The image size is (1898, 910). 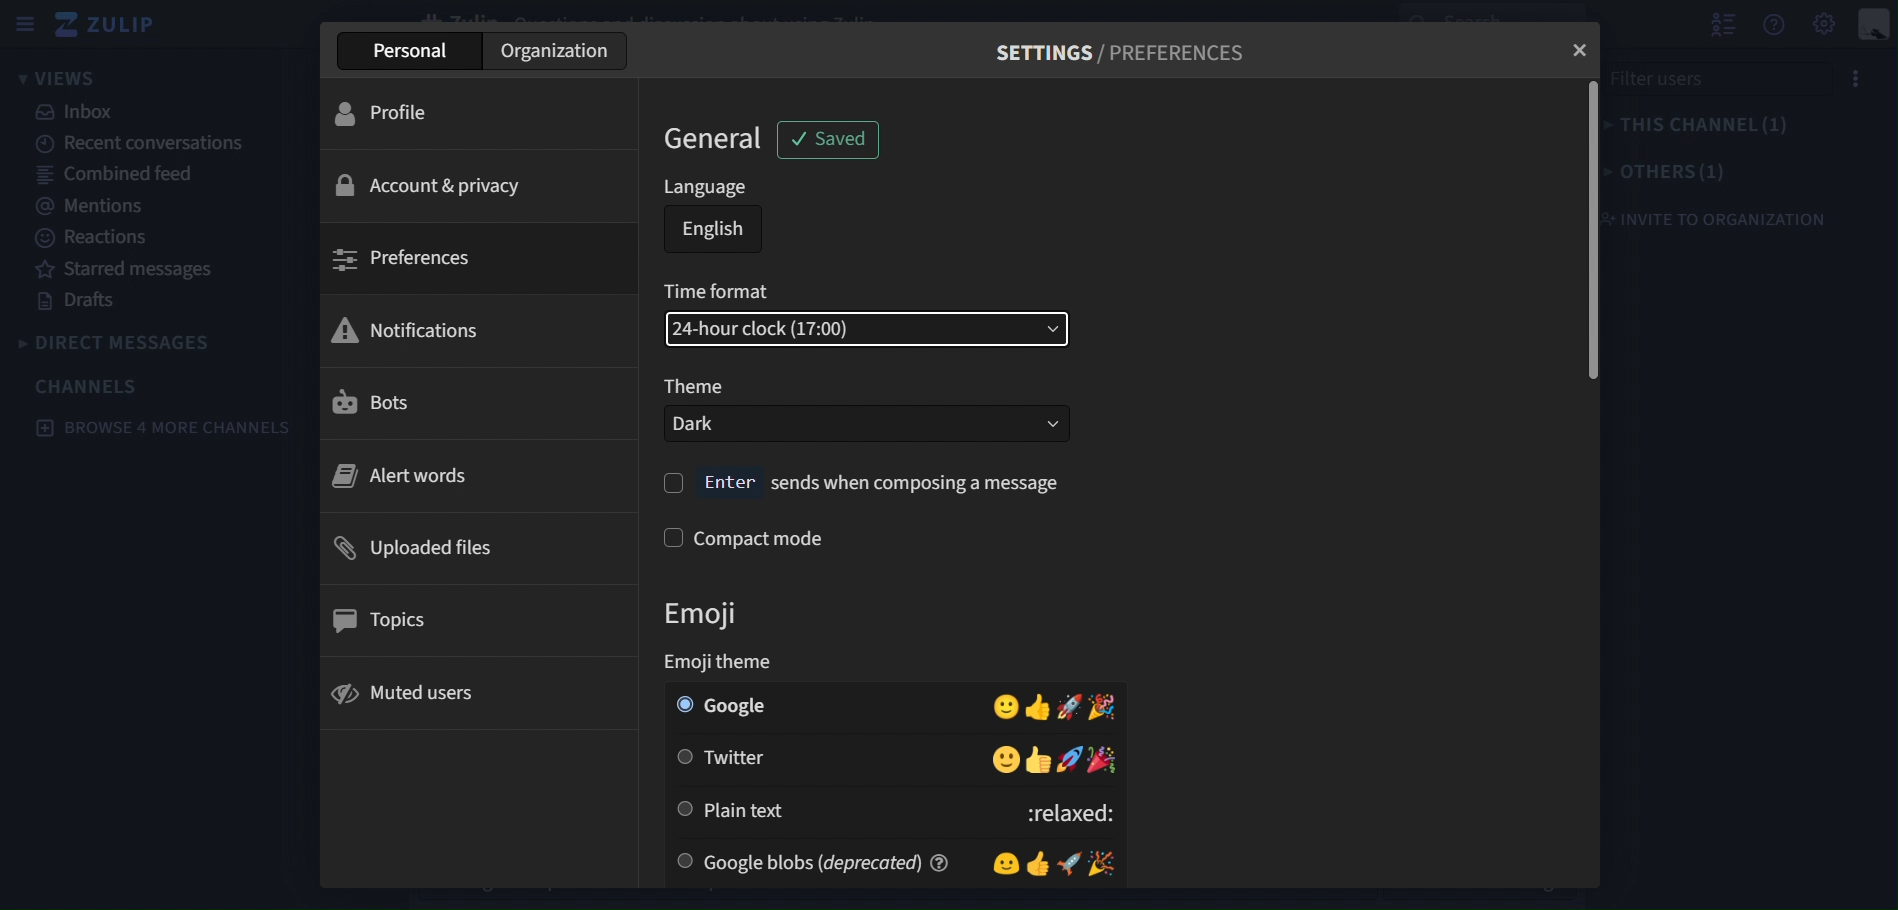 What do you see at coordinates (675, 482) in the screenshot?
I see `check box` at bounding box center [675, 482].